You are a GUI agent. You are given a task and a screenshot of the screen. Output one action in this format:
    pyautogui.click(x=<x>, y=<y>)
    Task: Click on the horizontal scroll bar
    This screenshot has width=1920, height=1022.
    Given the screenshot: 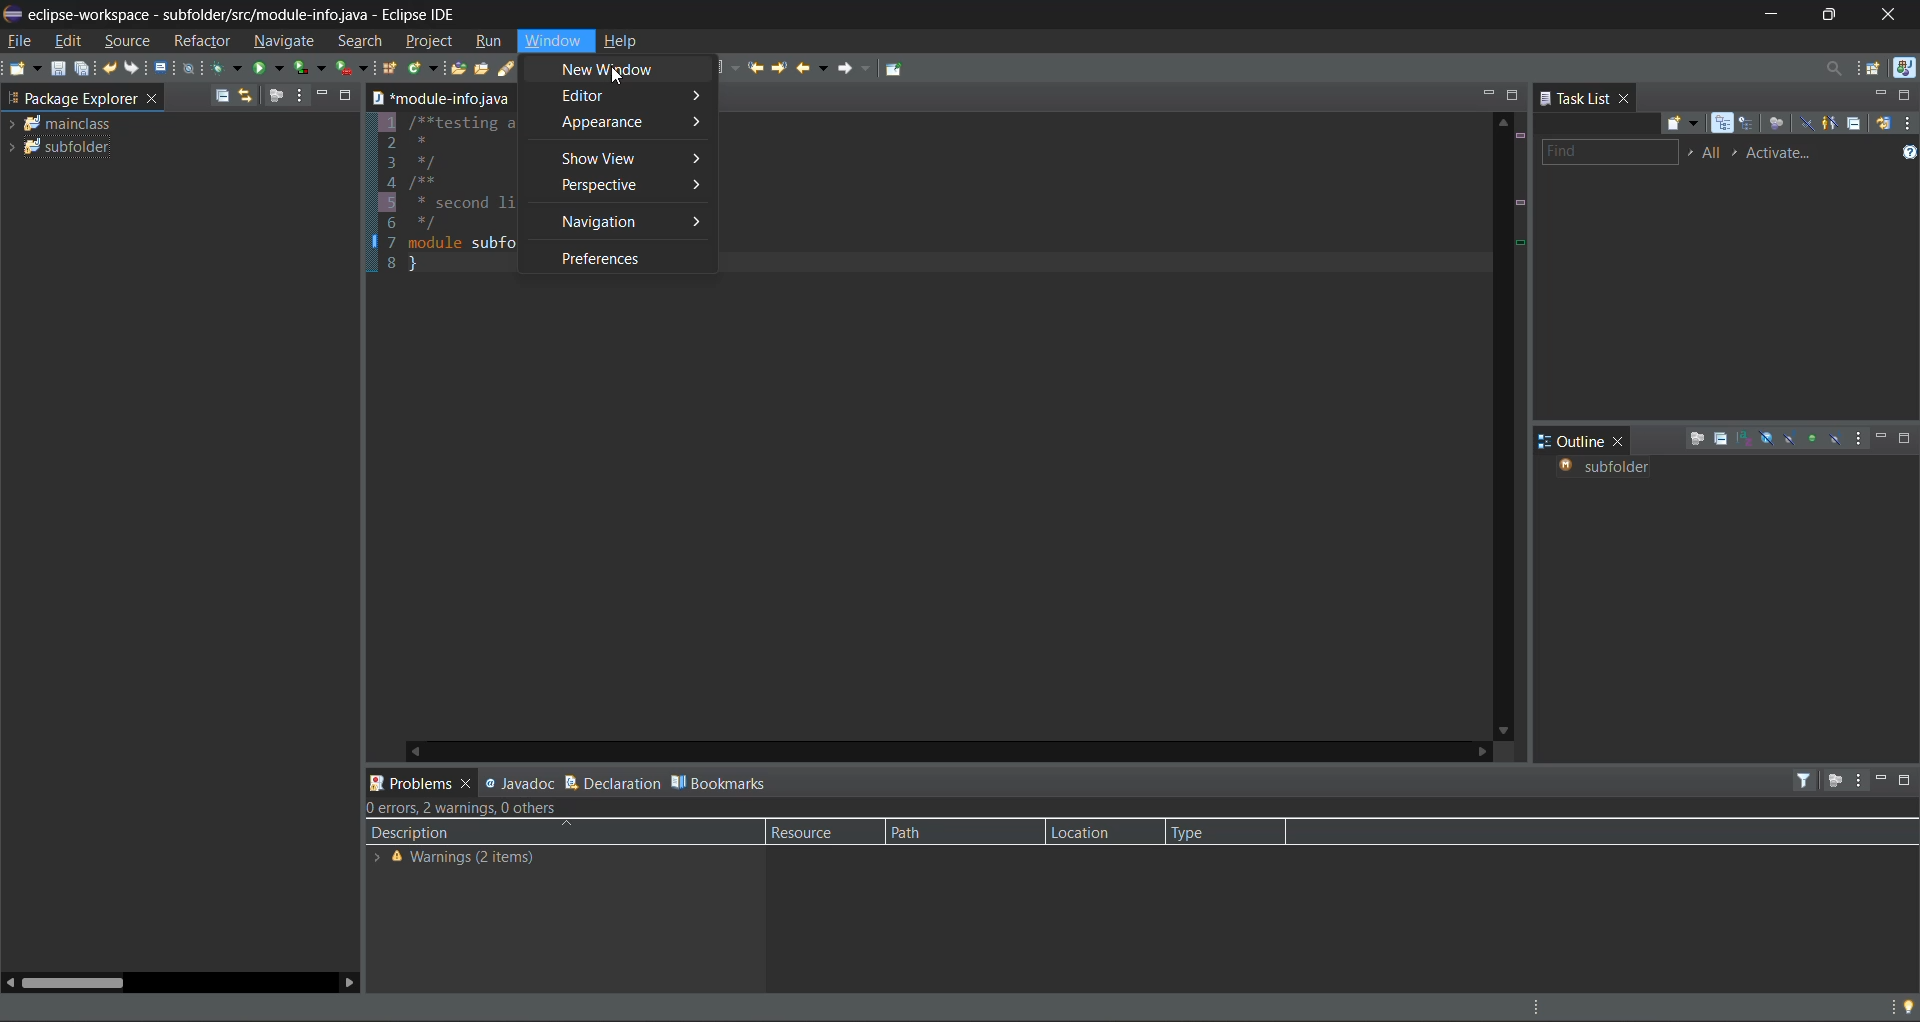 What is the action you would take?
    pyautogui.click(x=79, y=982)
    